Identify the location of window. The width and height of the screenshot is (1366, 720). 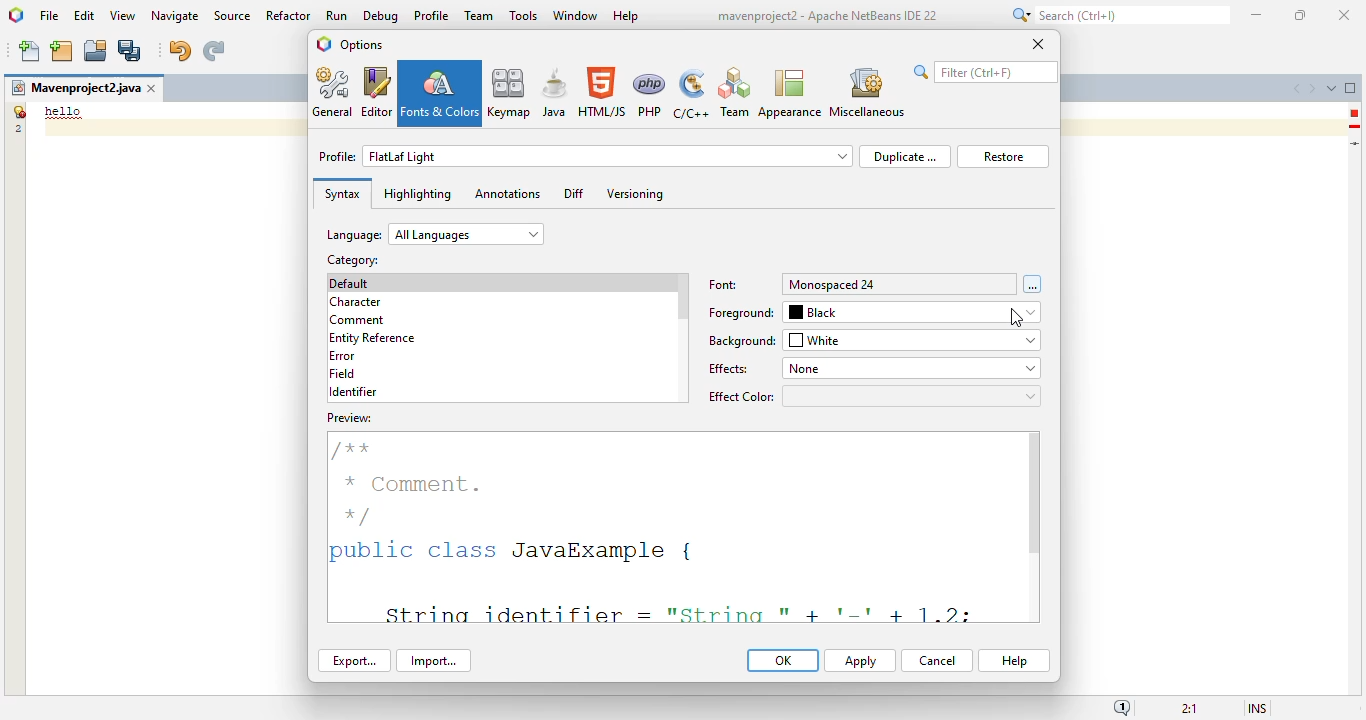
(576, 15).